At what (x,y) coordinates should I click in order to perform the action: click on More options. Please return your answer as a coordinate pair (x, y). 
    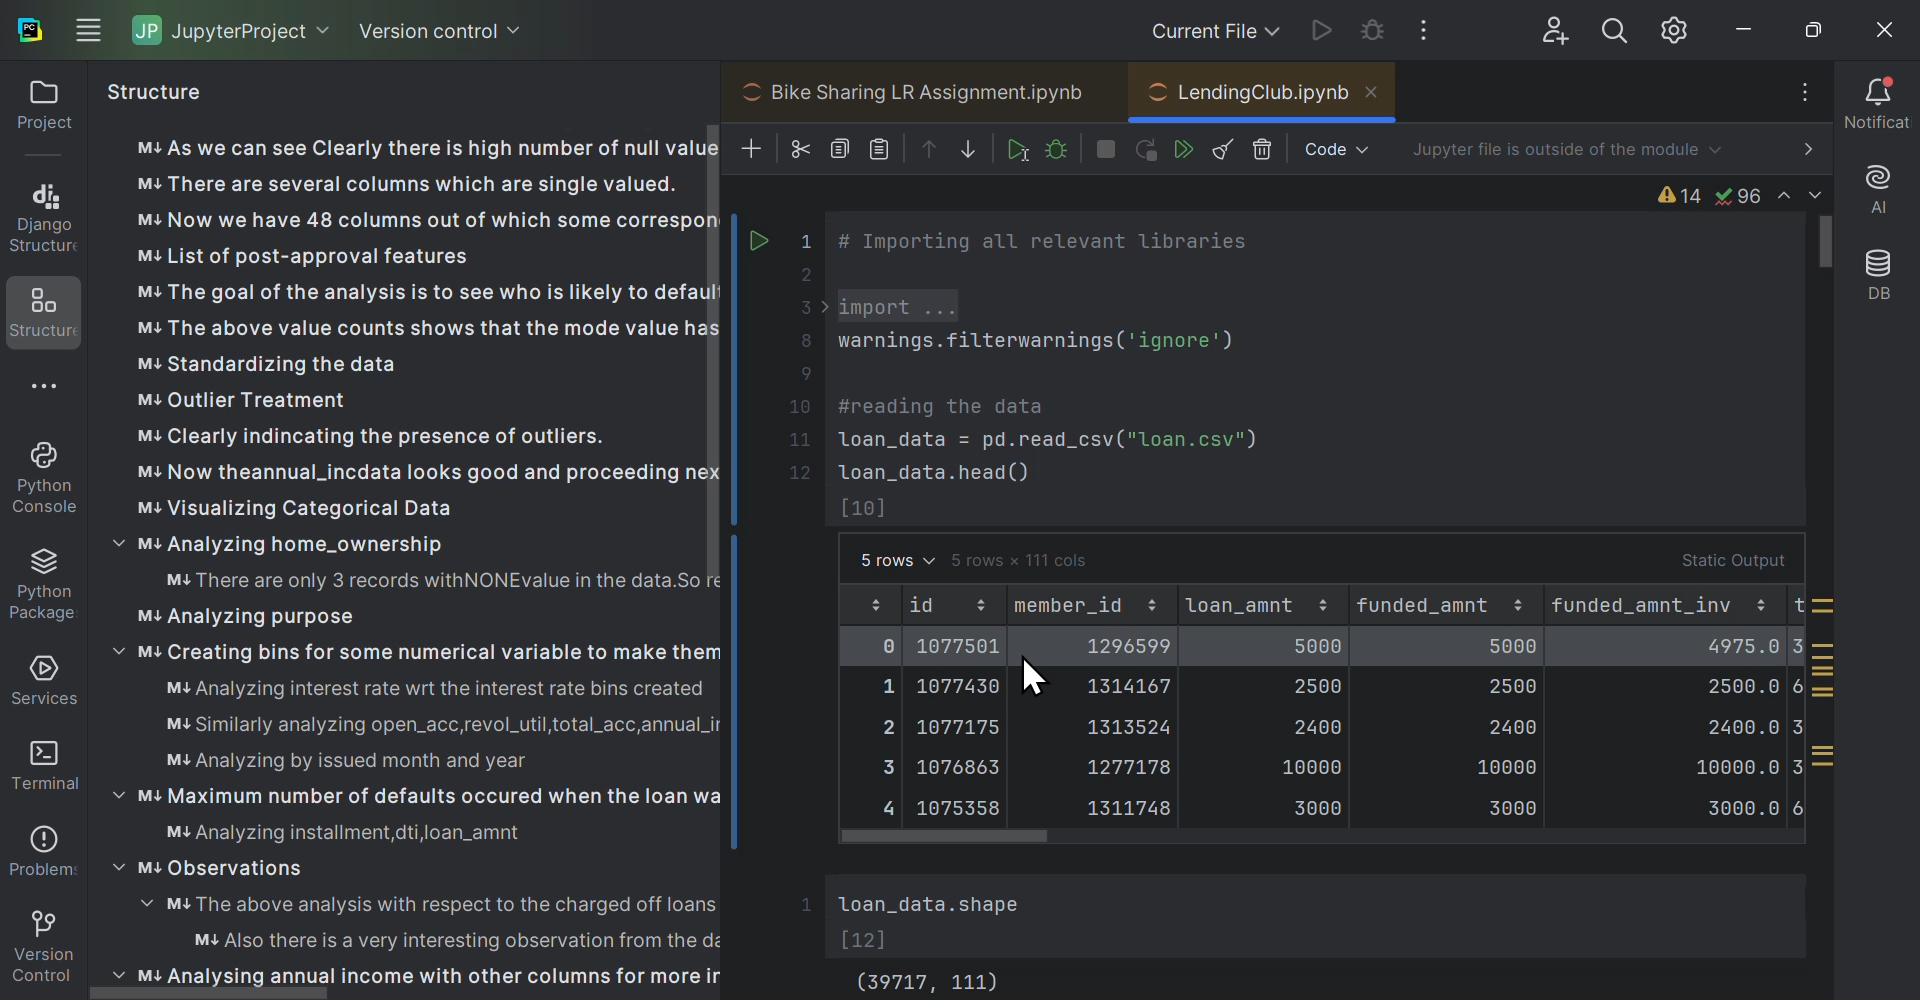
    Looking at the image, I should click on (1802, 100).